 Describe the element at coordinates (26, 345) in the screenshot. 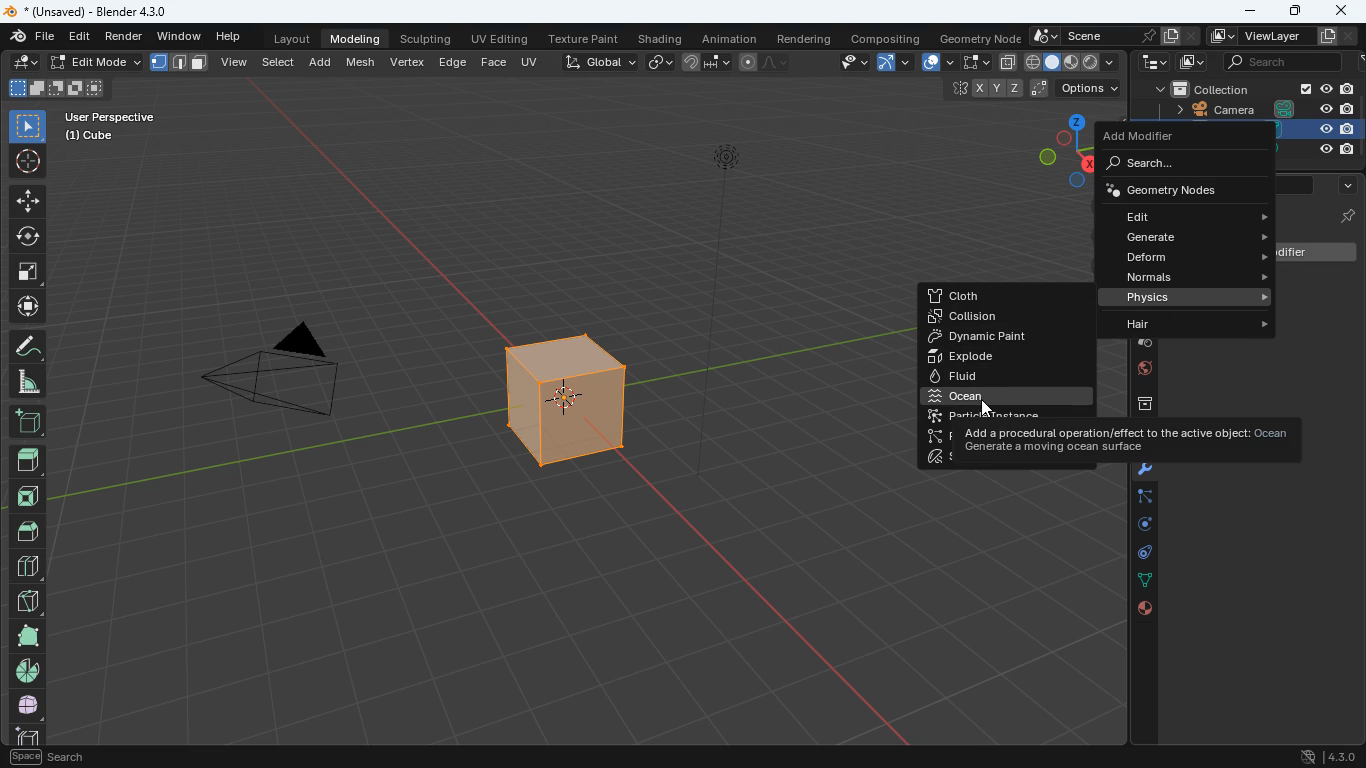

I see `draw` at that location.